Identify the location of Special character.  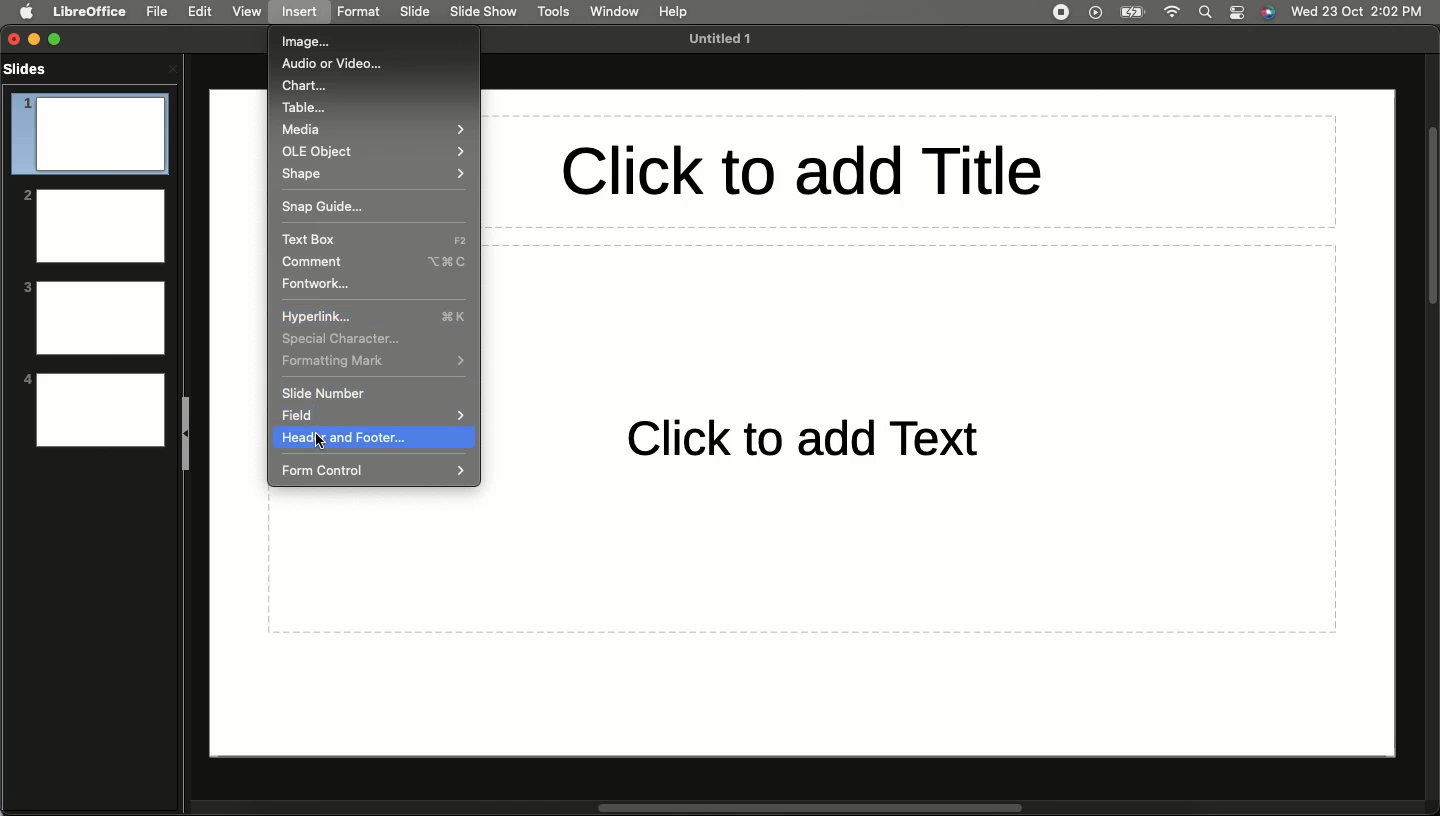
(342, 338).